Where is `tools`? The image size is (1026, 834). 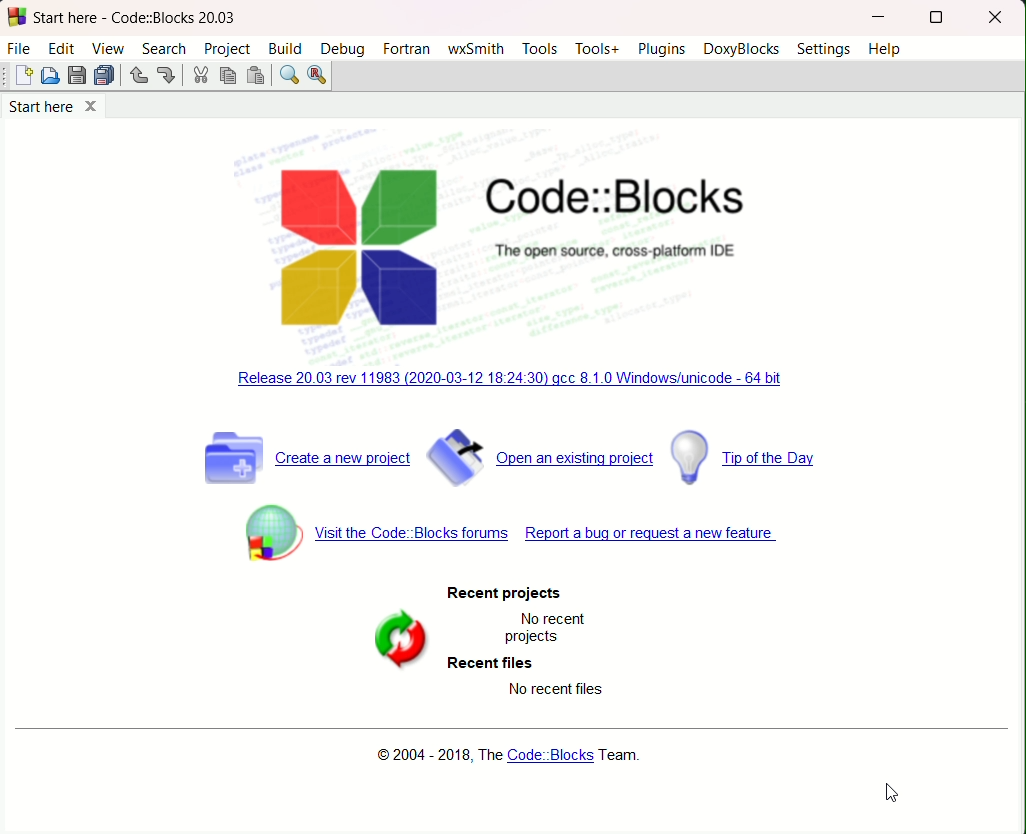
tools is located at coordinates (539, 49).